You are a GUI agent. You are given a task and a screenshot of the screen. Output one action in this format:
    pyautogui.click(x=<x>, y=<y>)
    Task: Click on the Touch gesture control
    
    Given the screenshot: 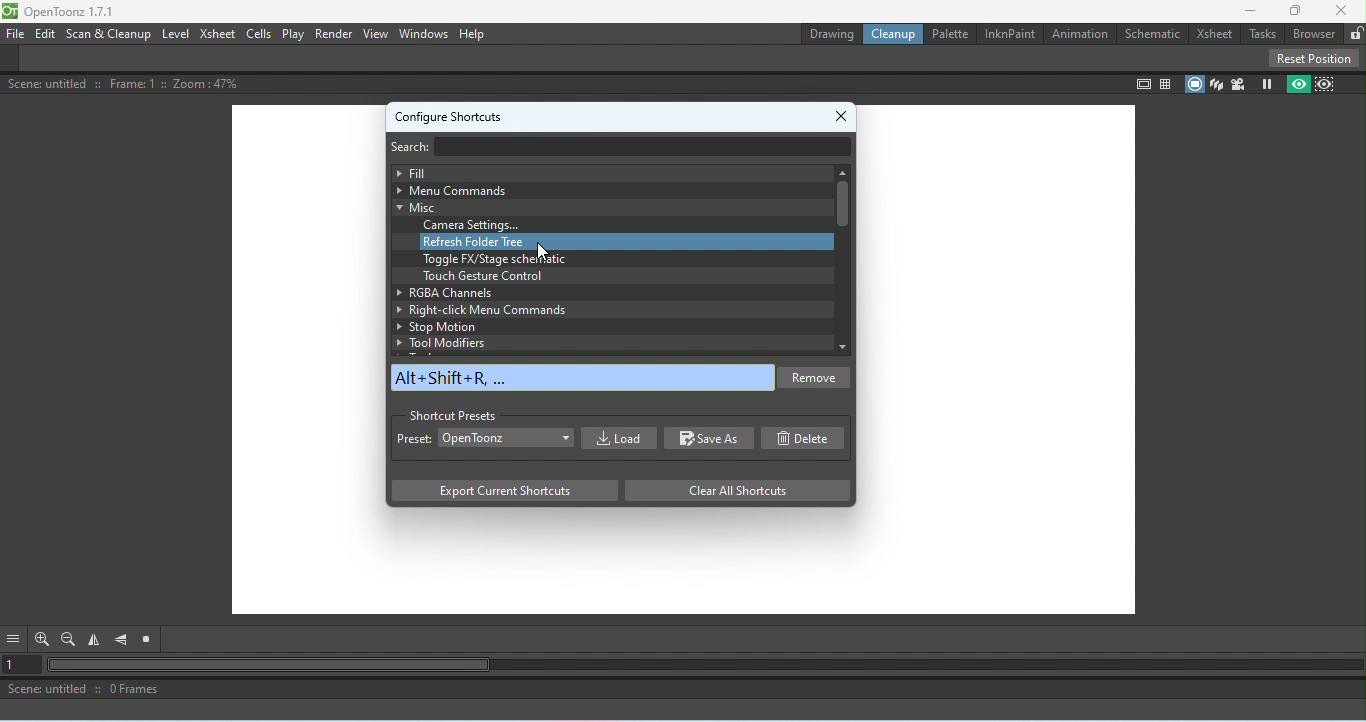 What is the action you would take?
    pyautogui.click(x=481, y=276)
    